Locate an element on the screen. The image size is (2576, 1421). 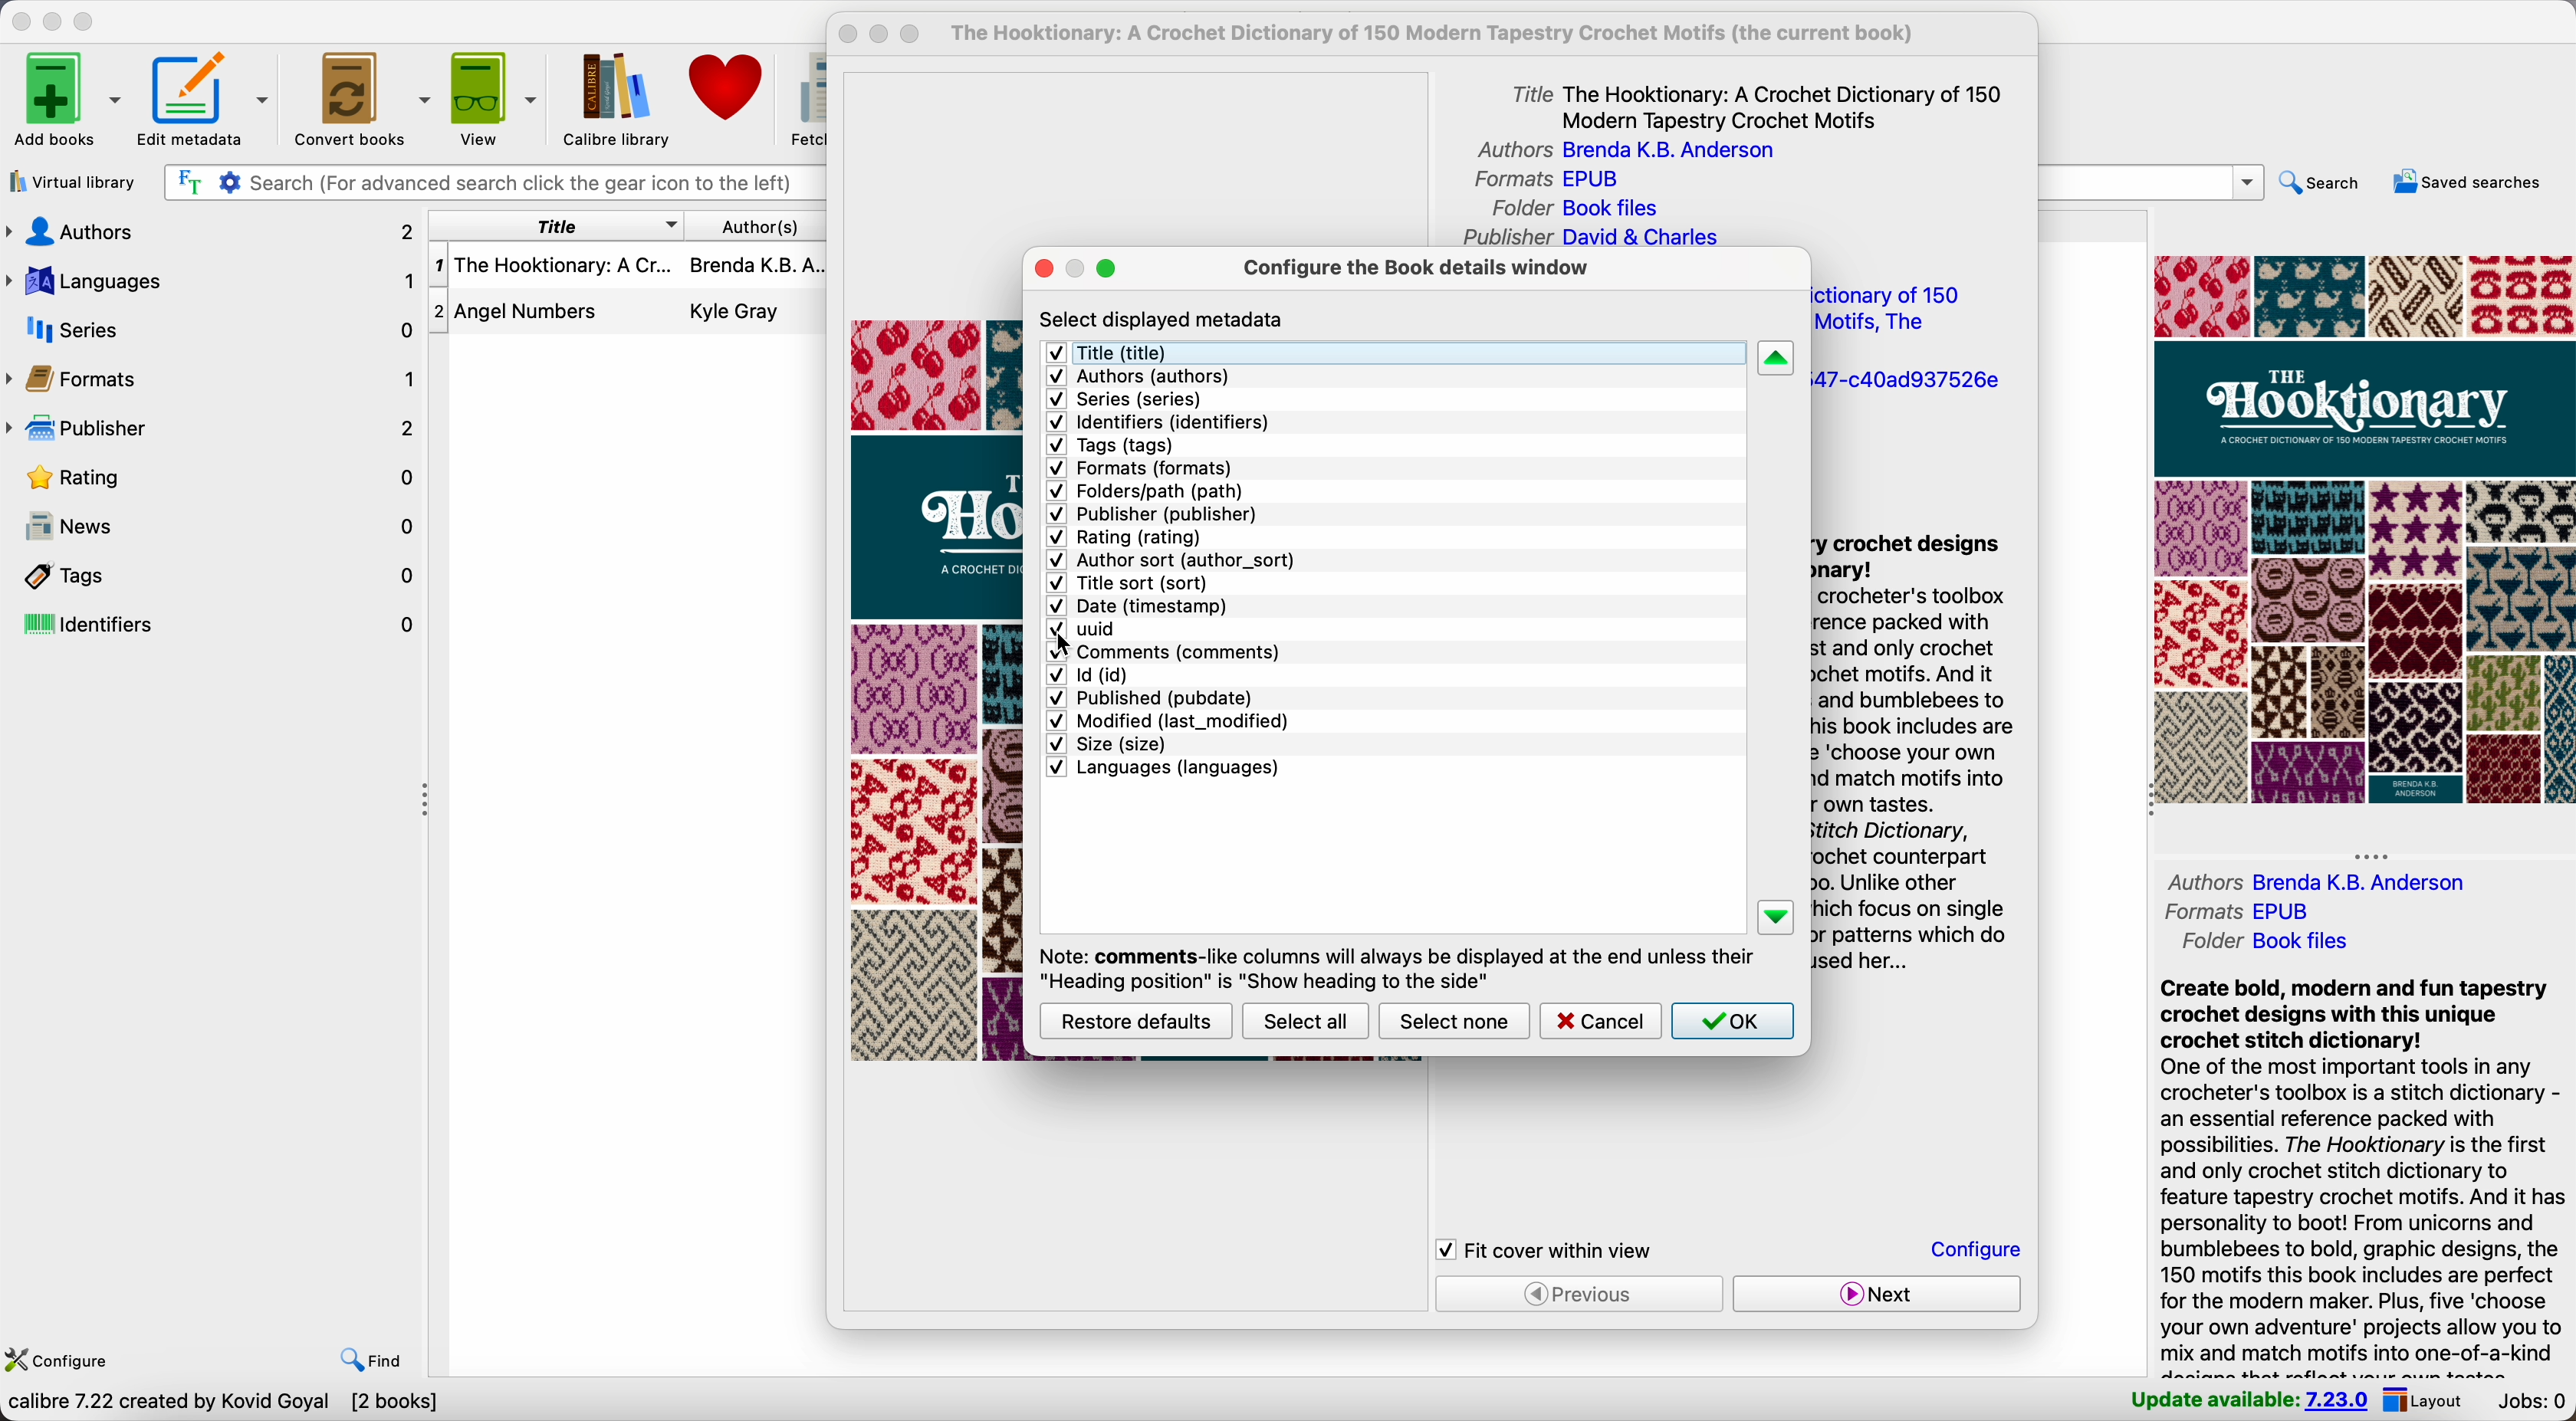
cancel is located at coordinates (1599, 1021).